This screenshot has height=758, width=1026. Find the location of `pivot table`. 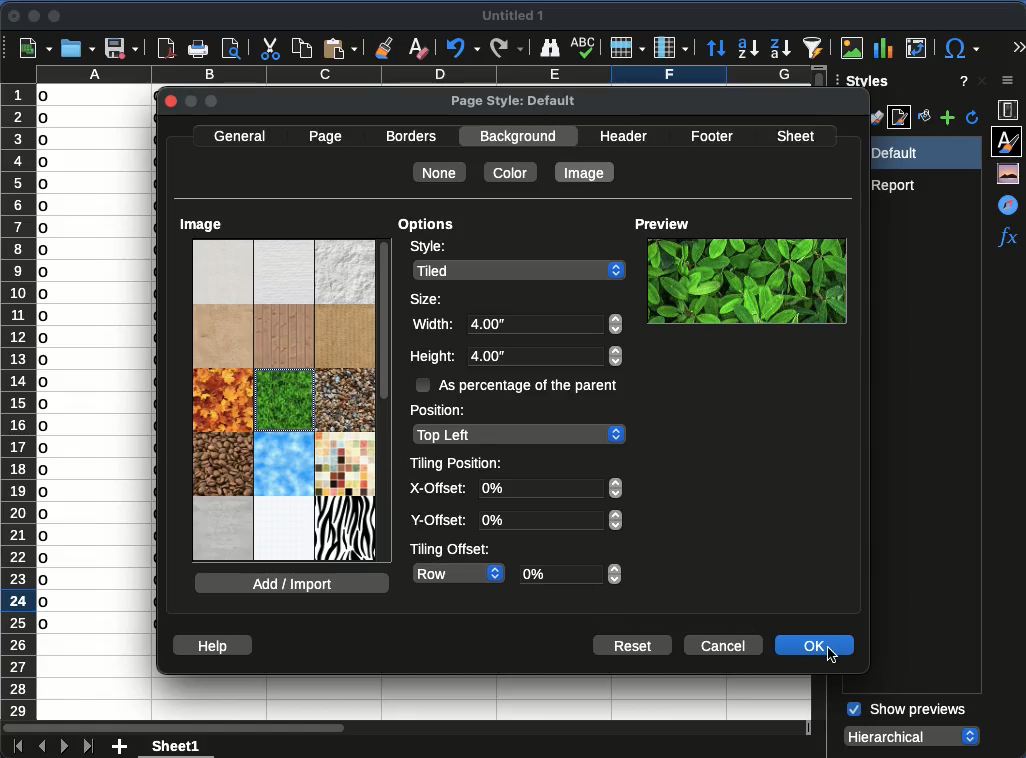

pivot table is located at coordinates (918, 48).